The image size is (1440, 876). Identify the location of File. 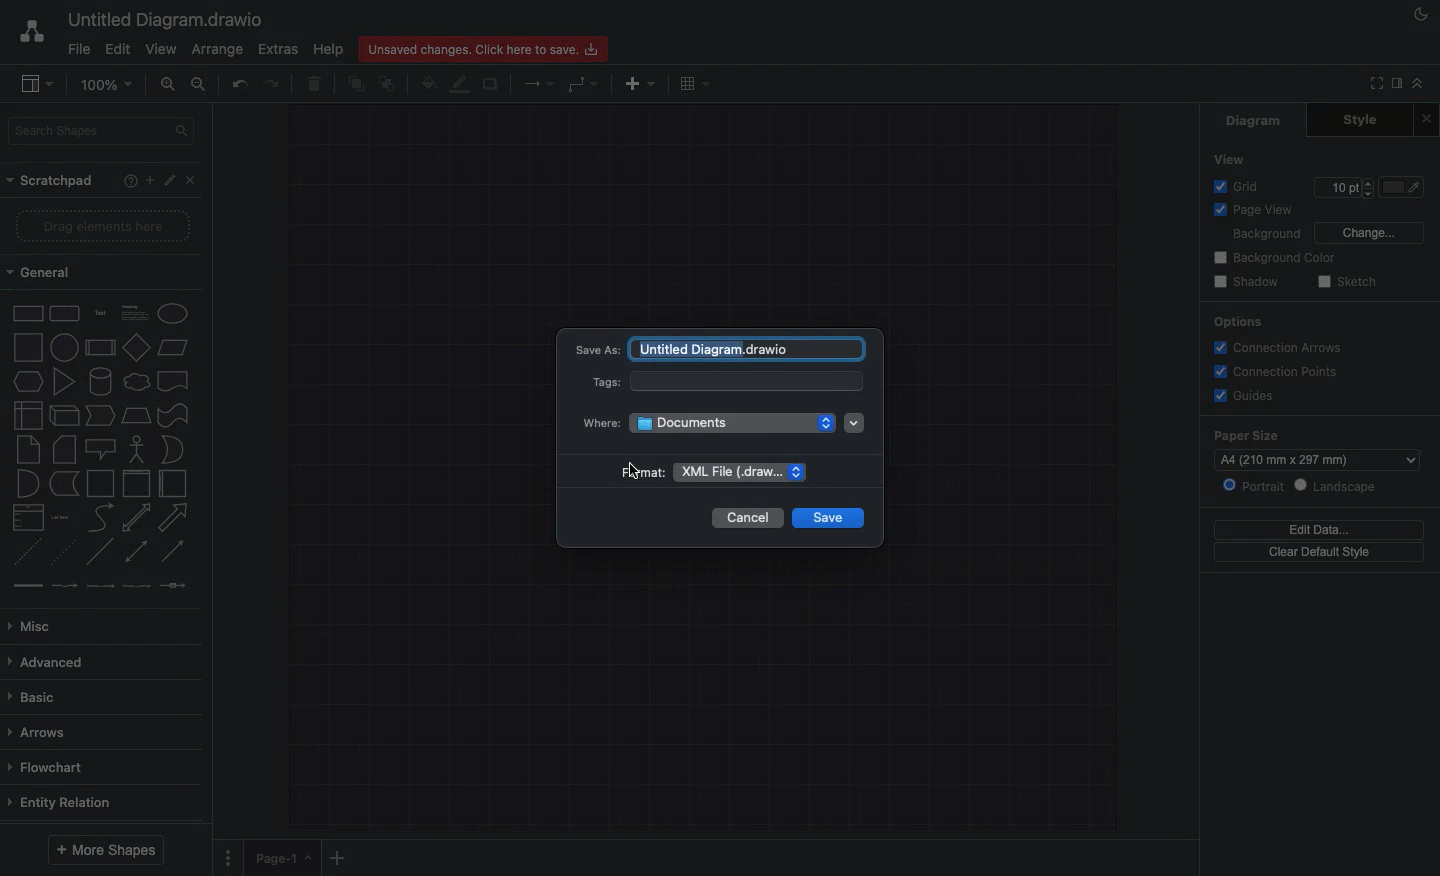
(78, 50).